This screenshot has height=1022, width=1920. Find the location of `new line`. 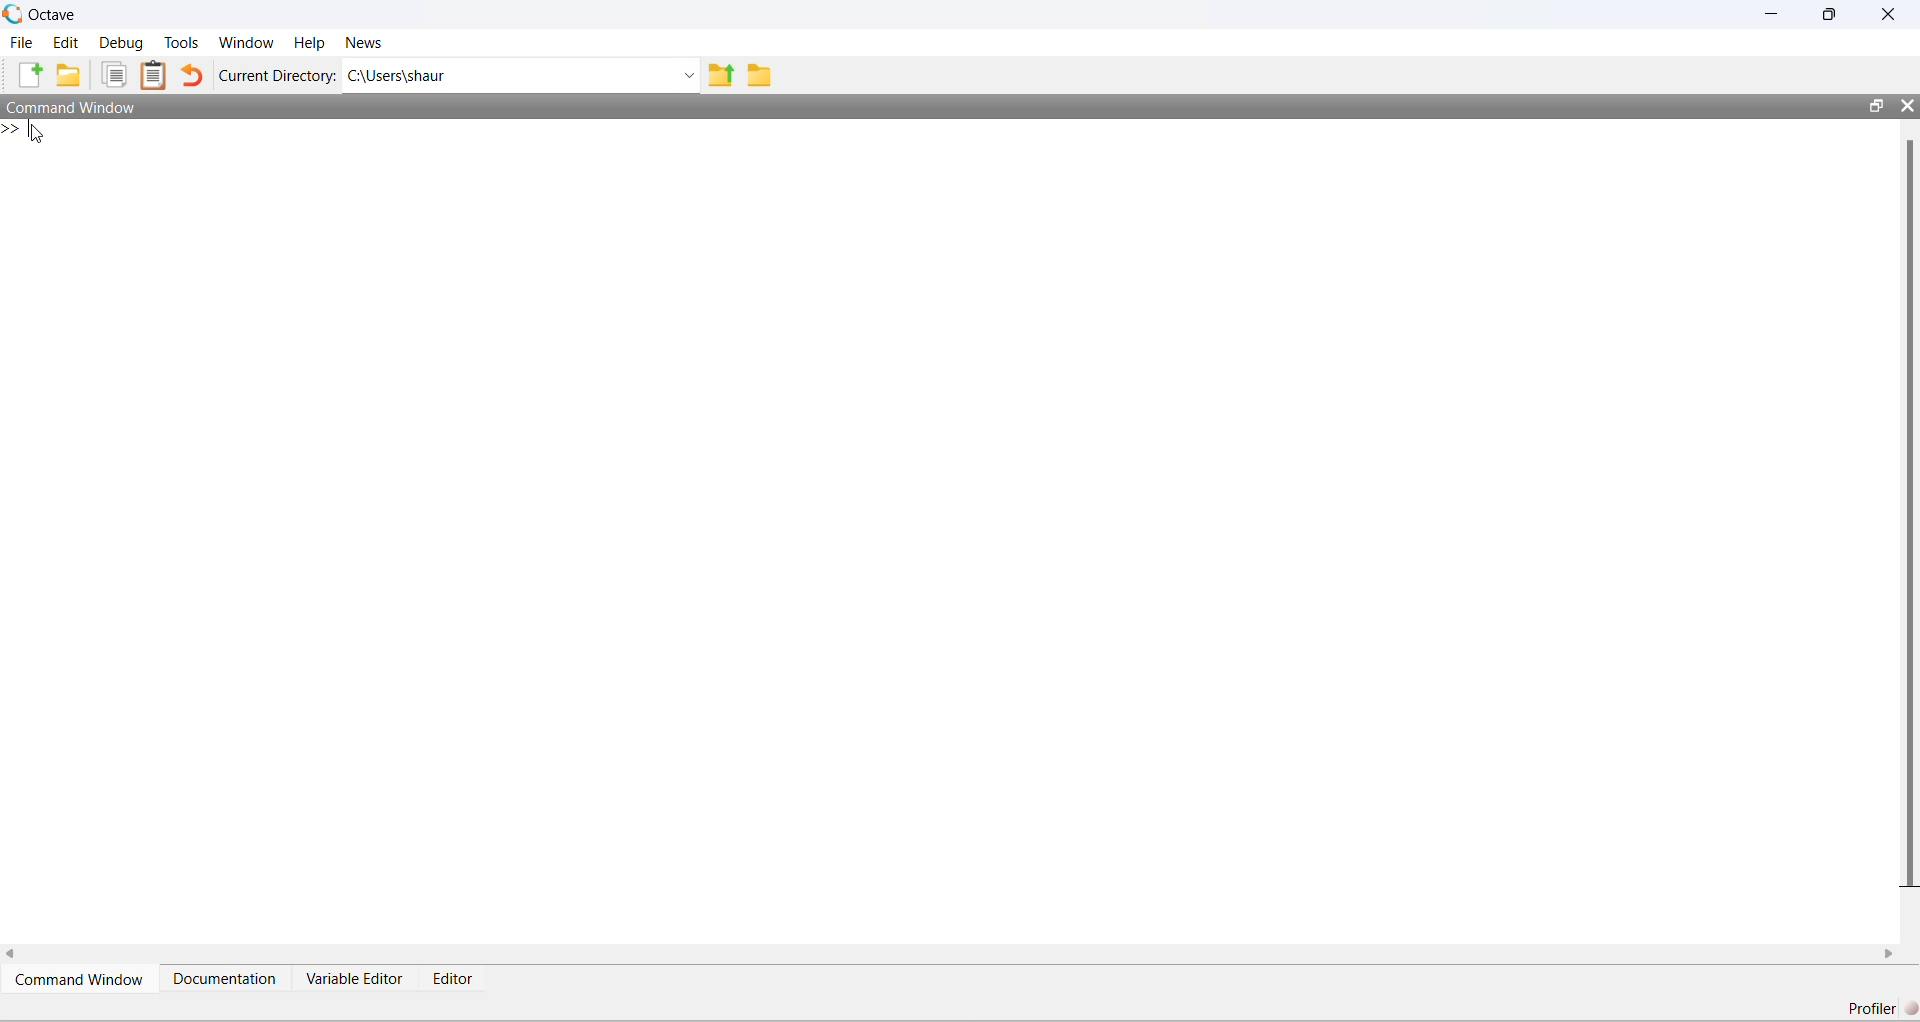

new line is located at coordinates (16, 129).